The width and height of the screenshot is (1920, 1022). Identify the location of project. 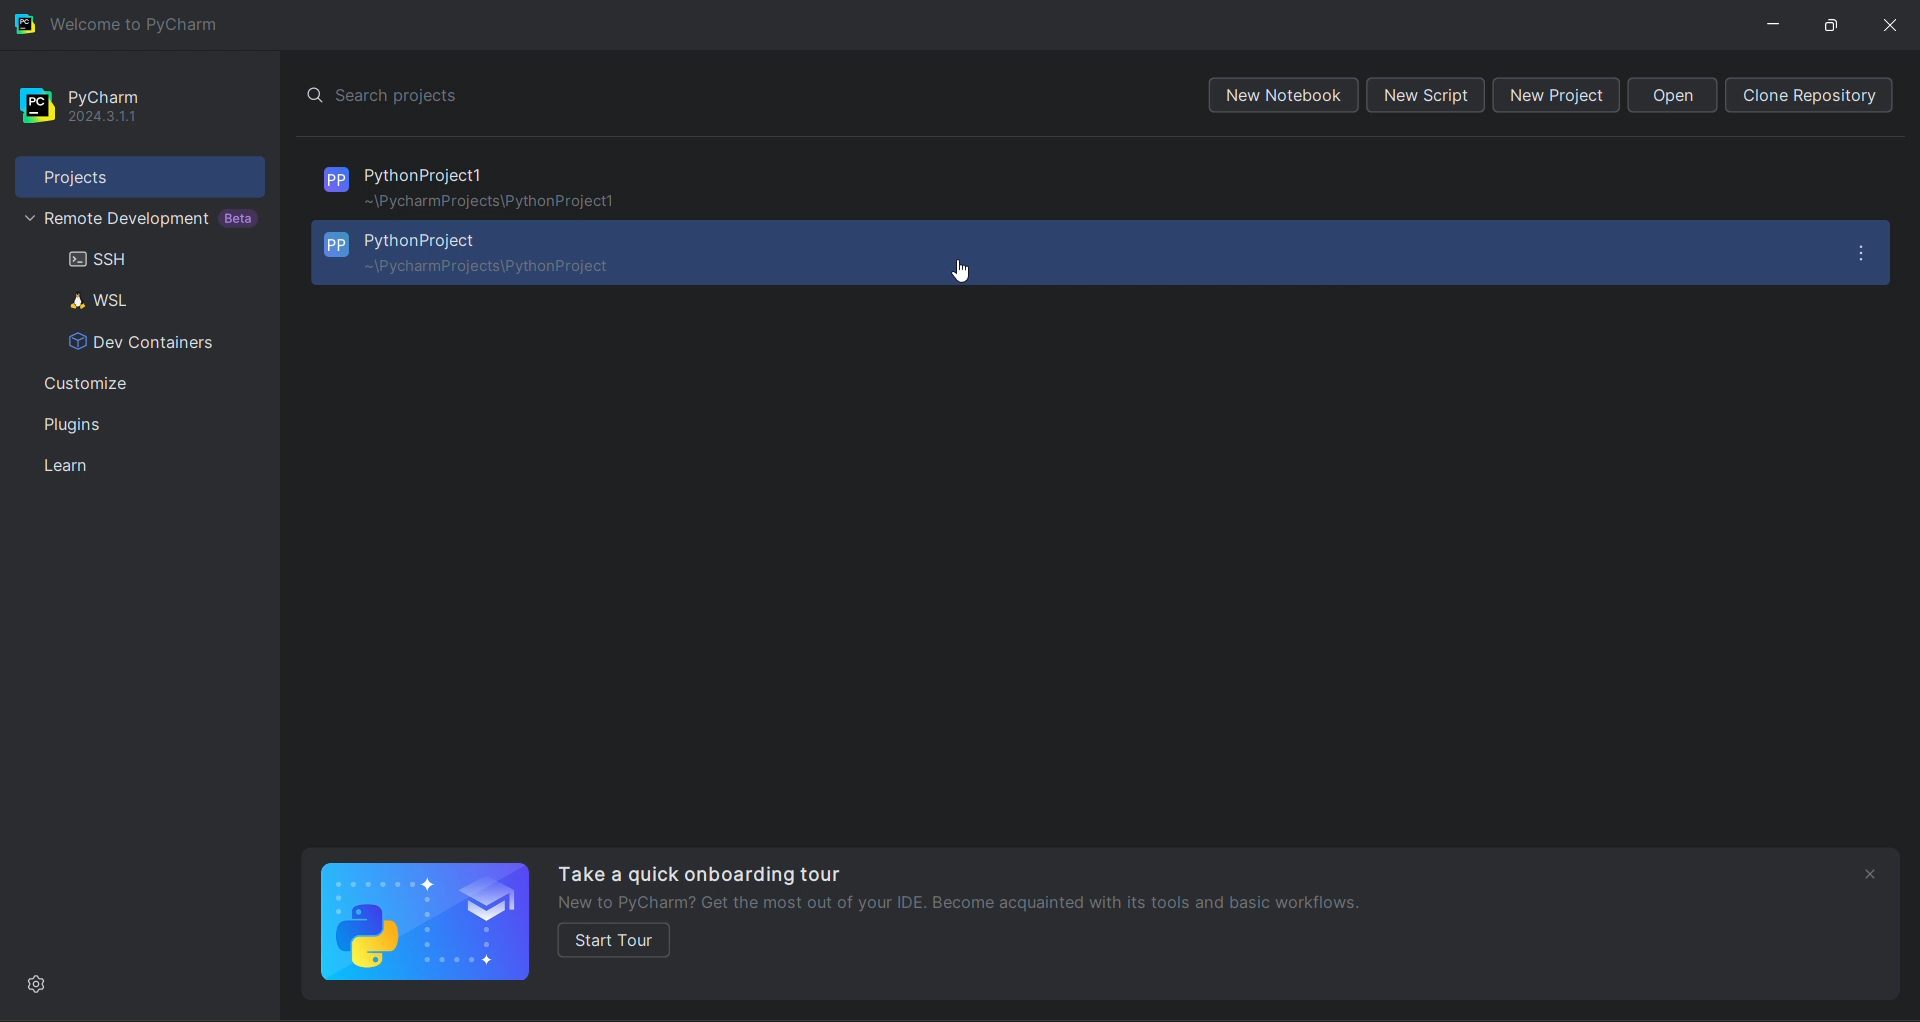
(137, 172).